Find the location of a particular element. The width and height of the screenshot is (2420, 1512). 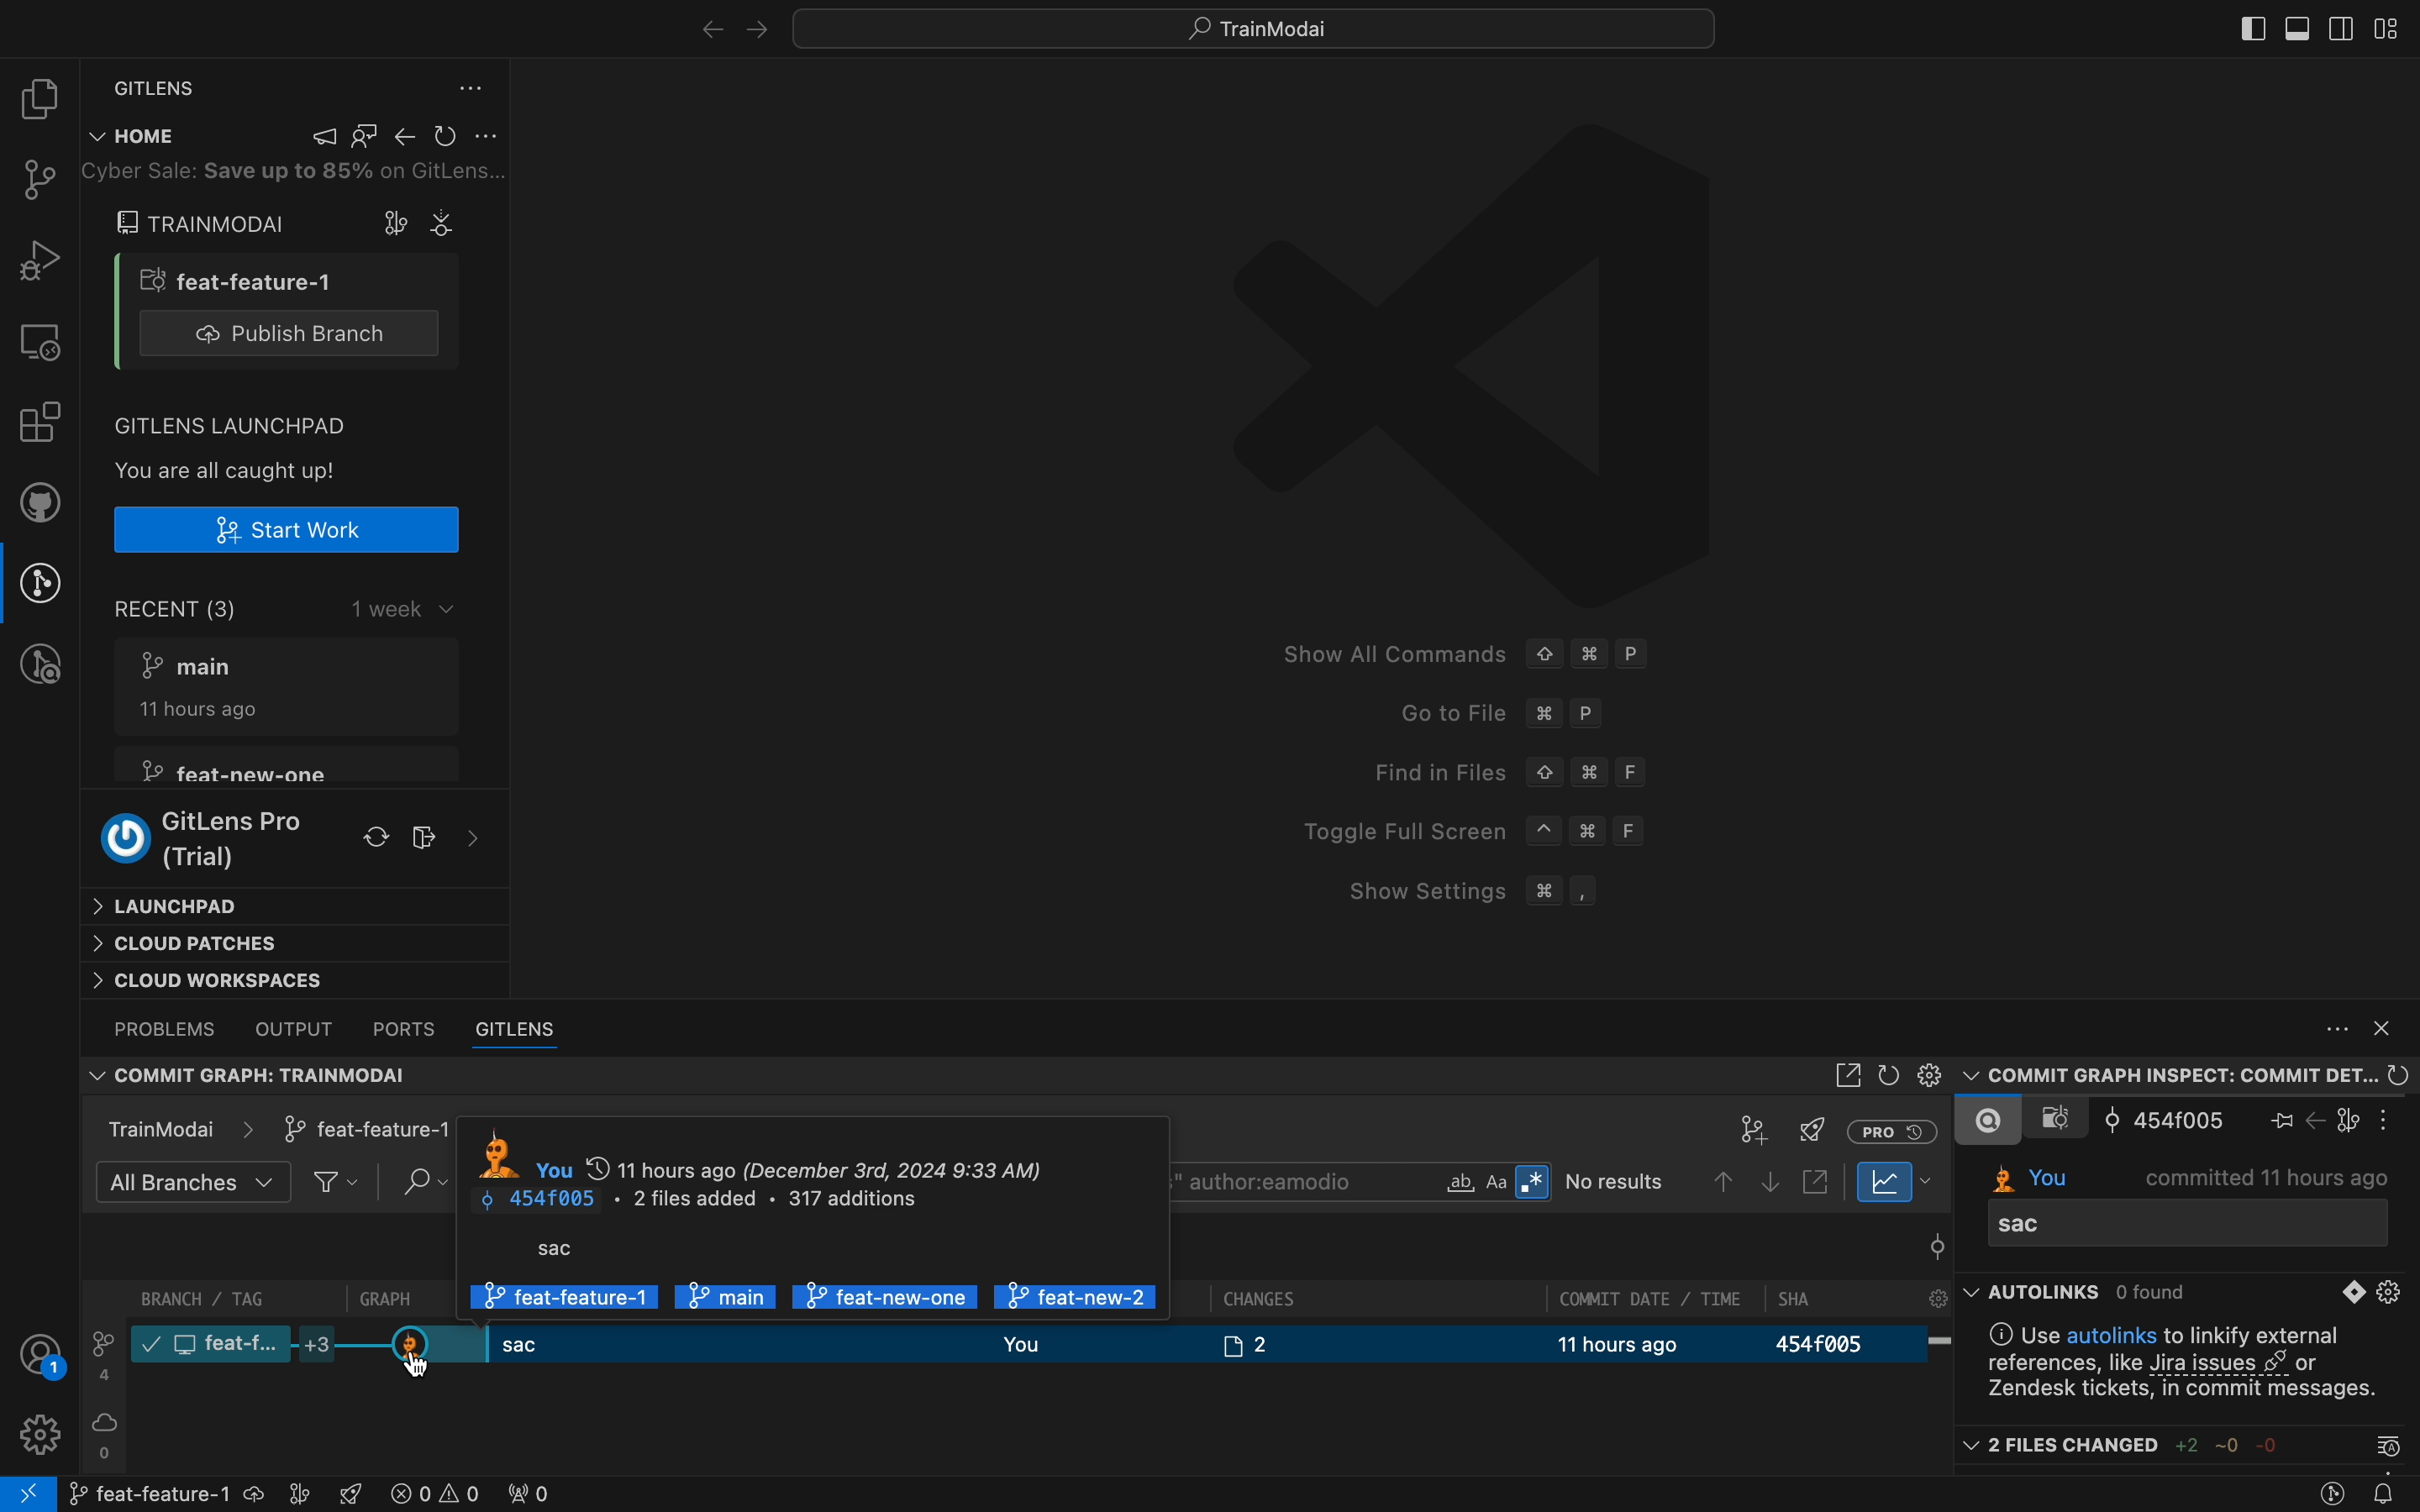

selected branch is located at coordinates (371, 1131).